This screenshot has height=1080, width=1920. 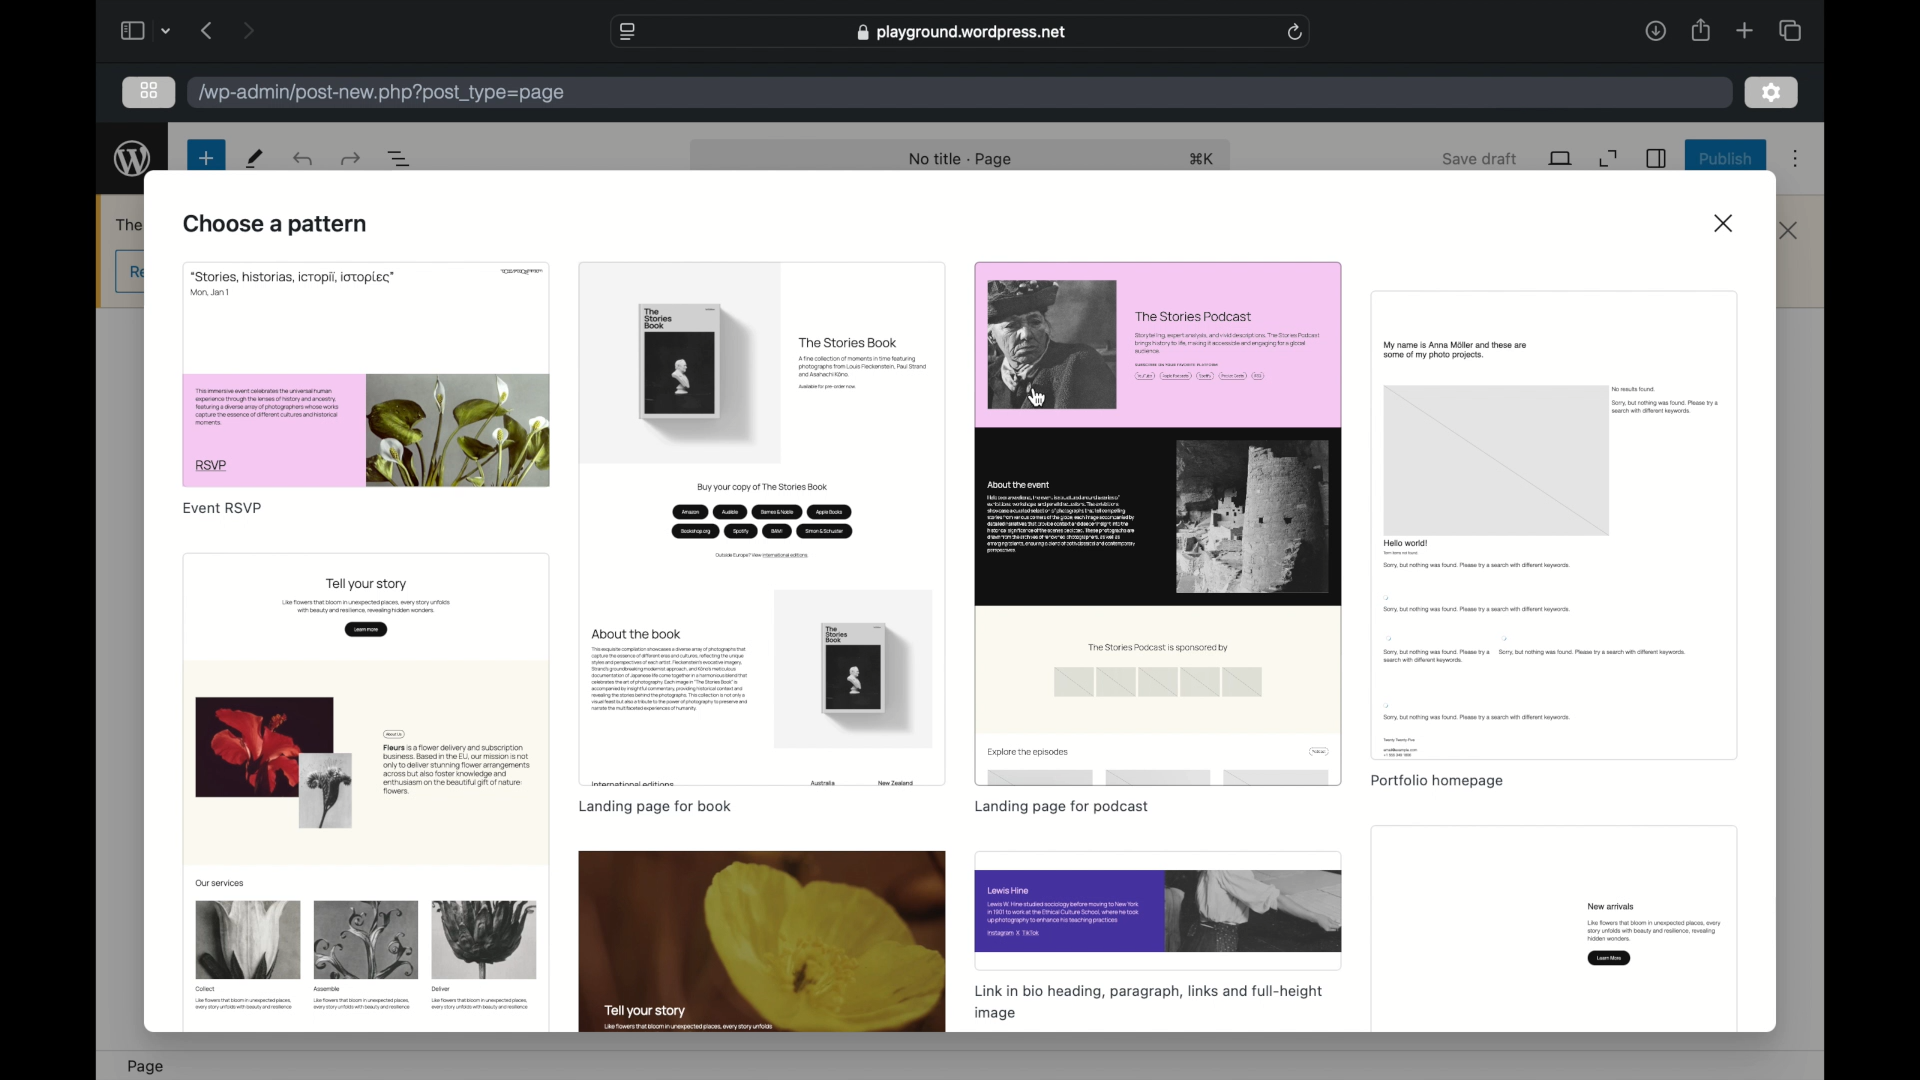 I want to click on previous page, so click(x=208, y=32).